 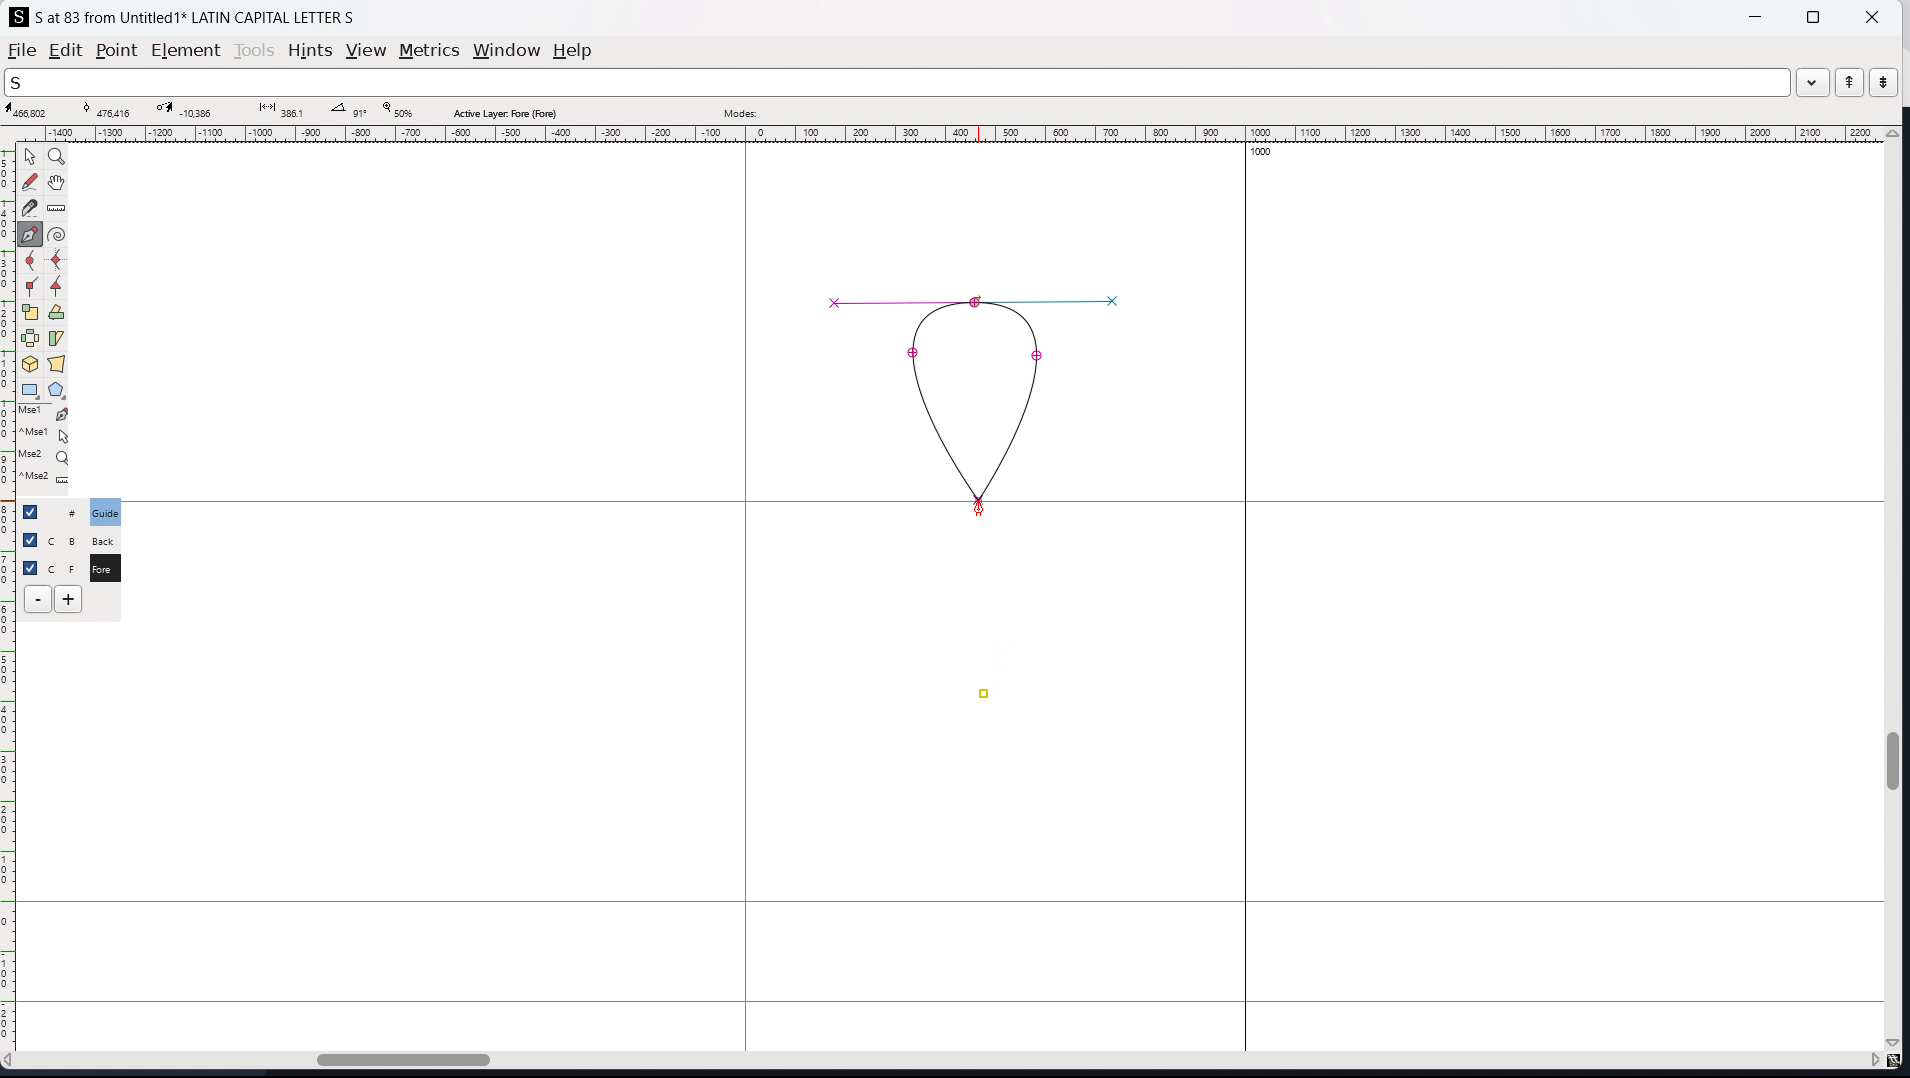 What do you see at coordinates (504, 113) in the screenshot?
I see `active layer` at bounding box center [504, 113].